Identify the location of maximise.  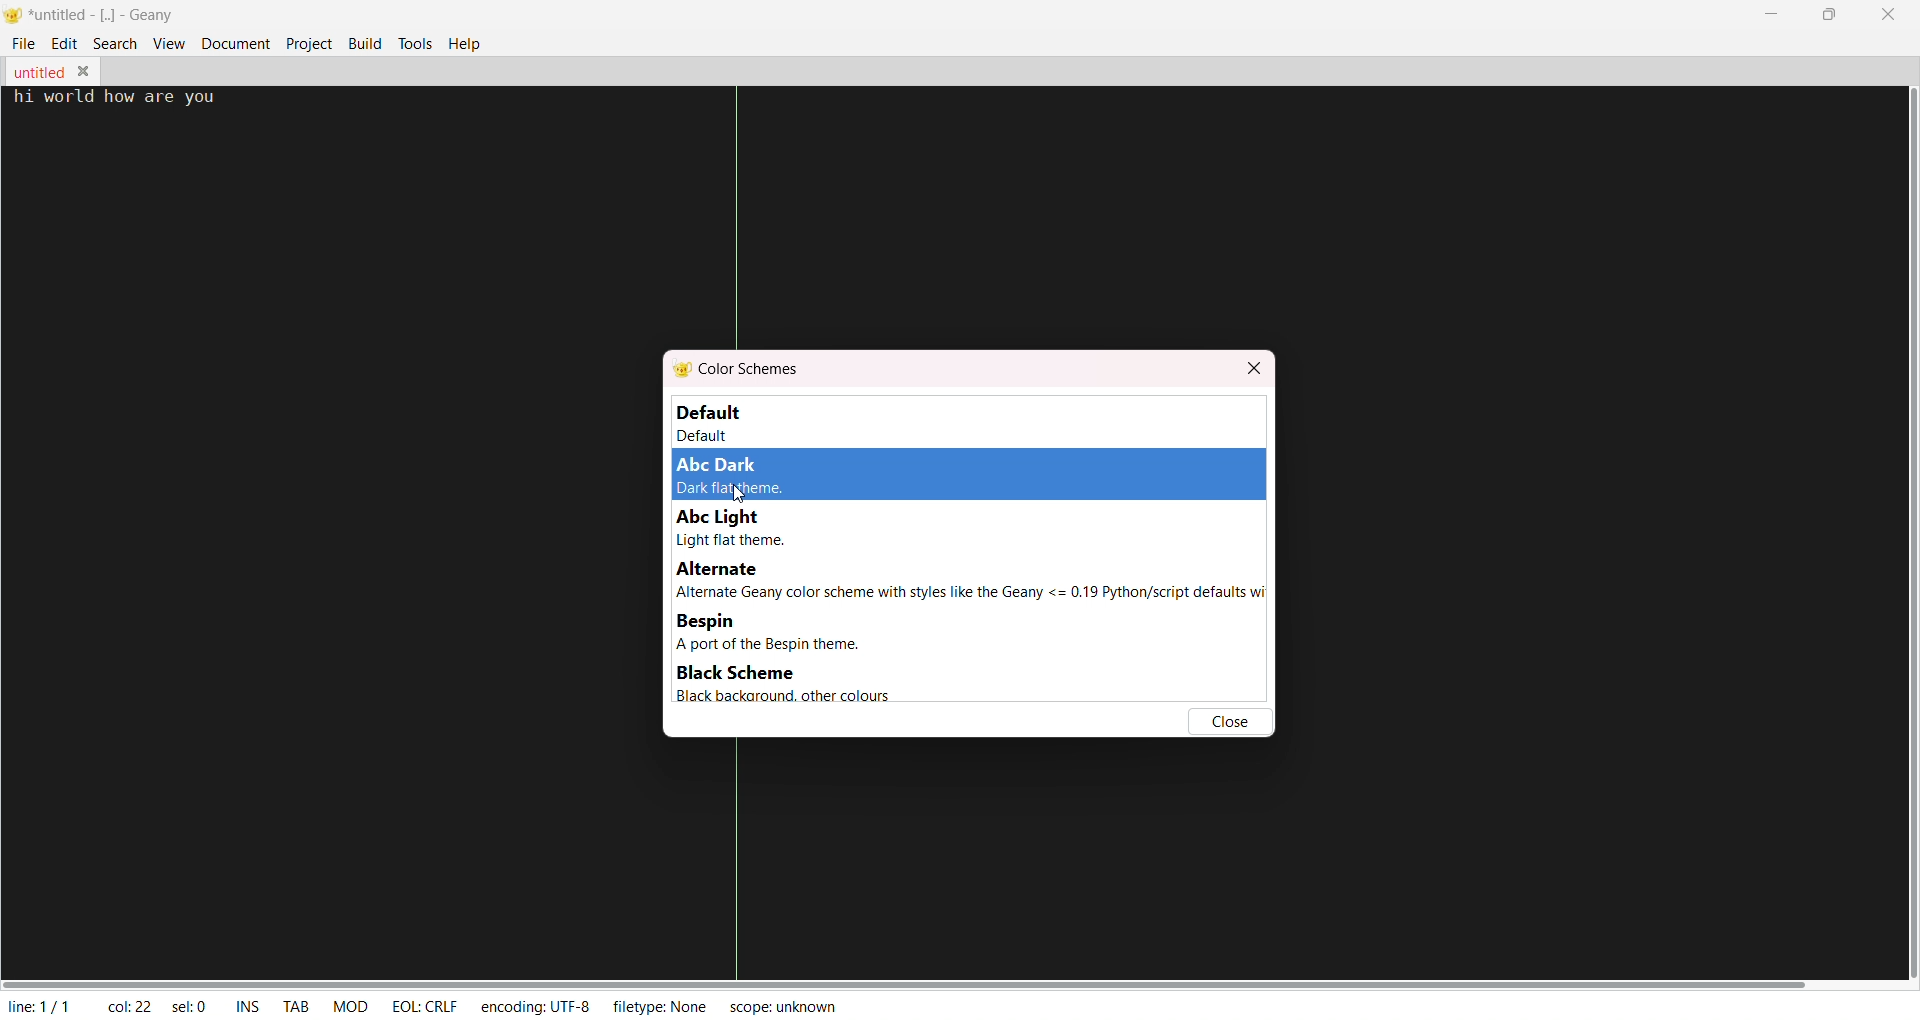
(1832, 12).